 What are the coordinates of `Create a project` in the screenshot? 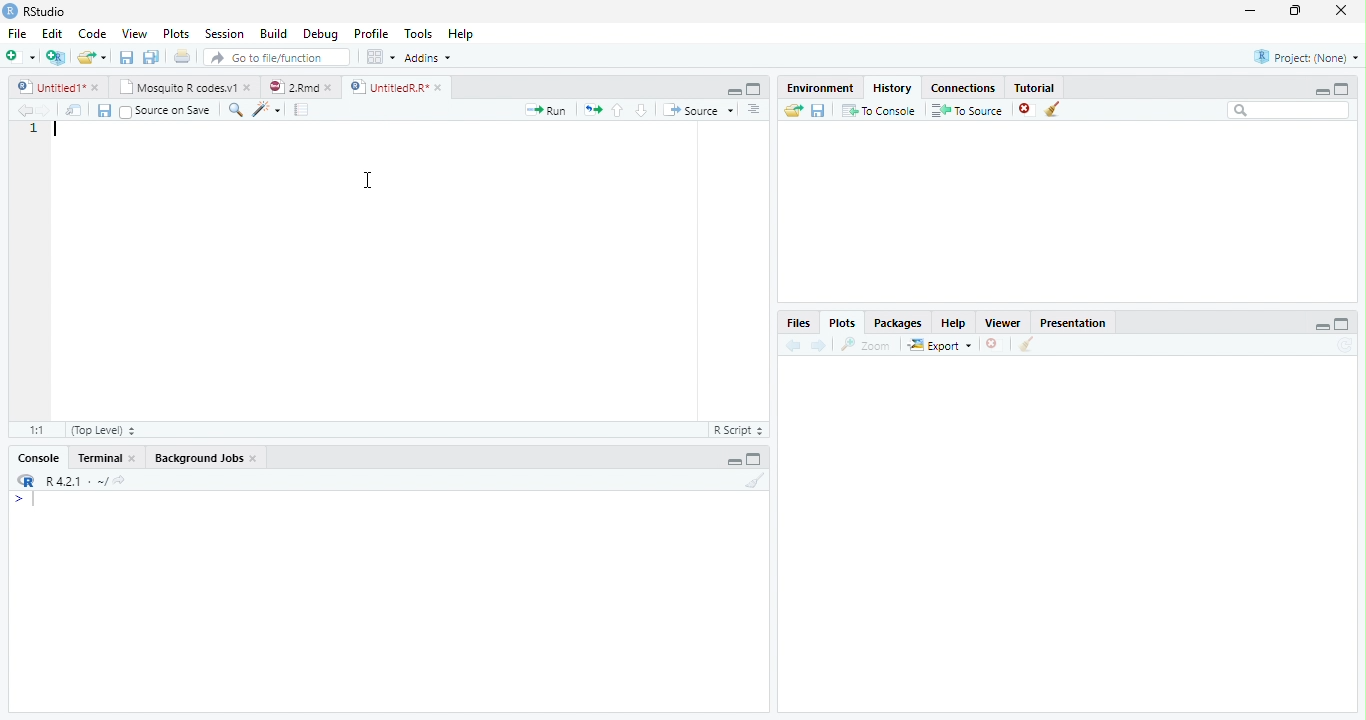 It's located at (55, 57).